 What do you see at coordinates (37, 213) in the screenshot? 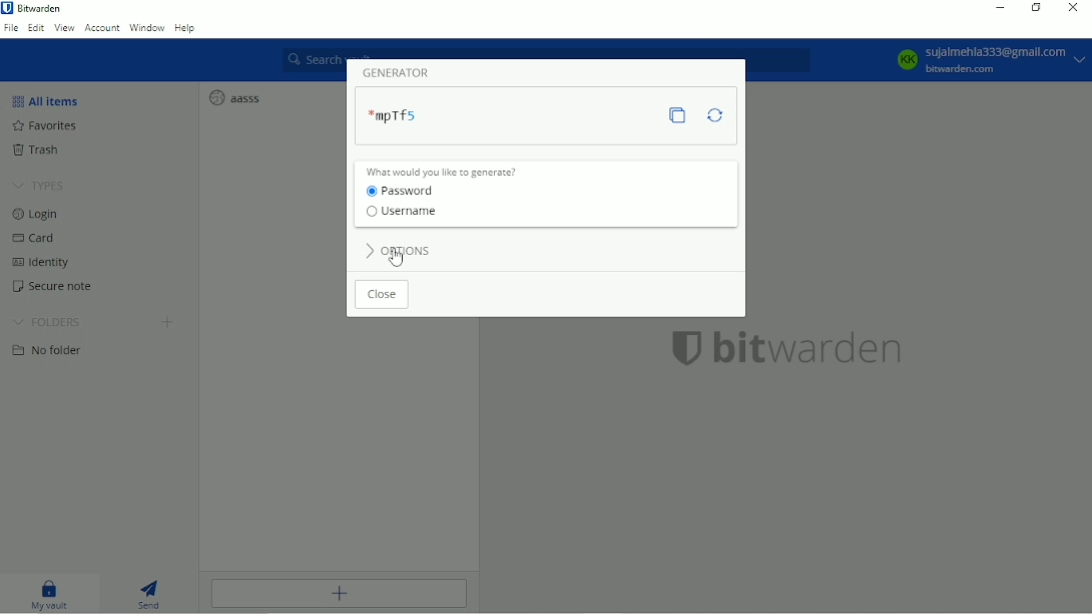
I see `Login` at bounding box center [37, 213].